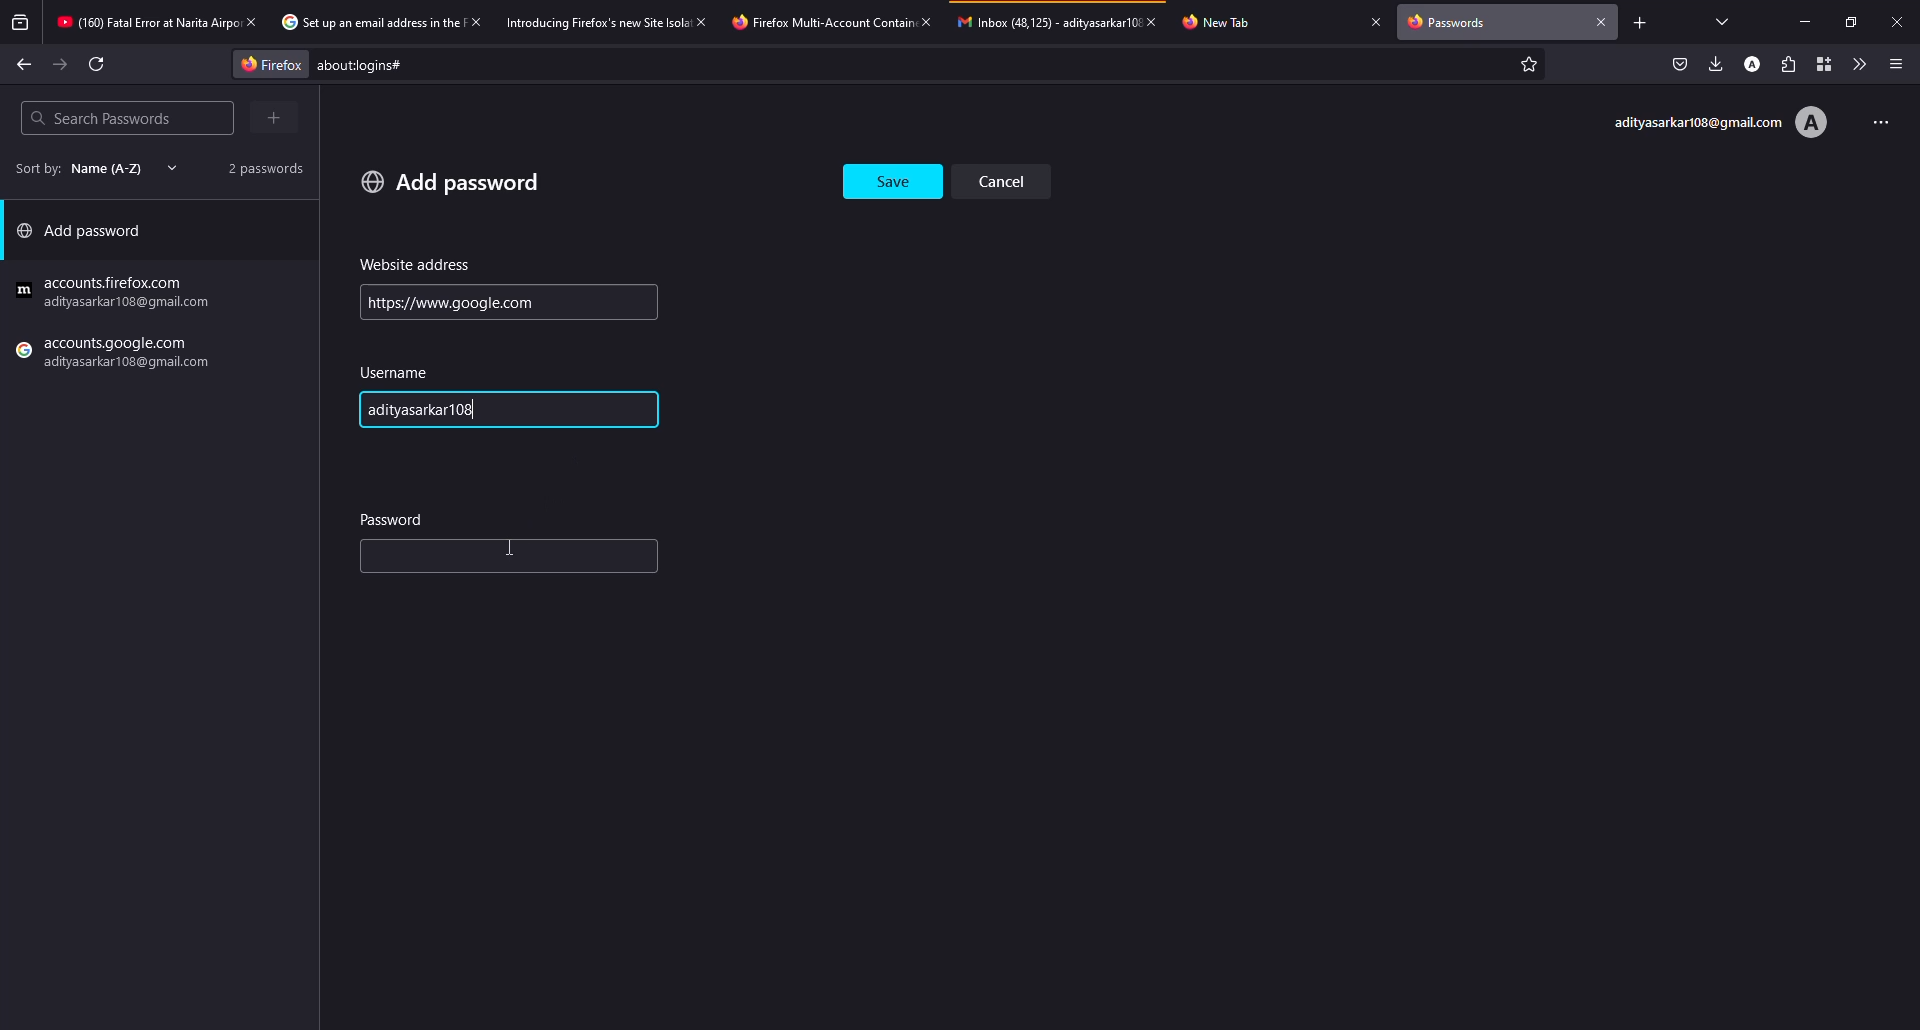 This screenshot has height=1030, width=1920. Describe the element at coordinates (1755, 63) in the screenshot. I see `account` at that location.